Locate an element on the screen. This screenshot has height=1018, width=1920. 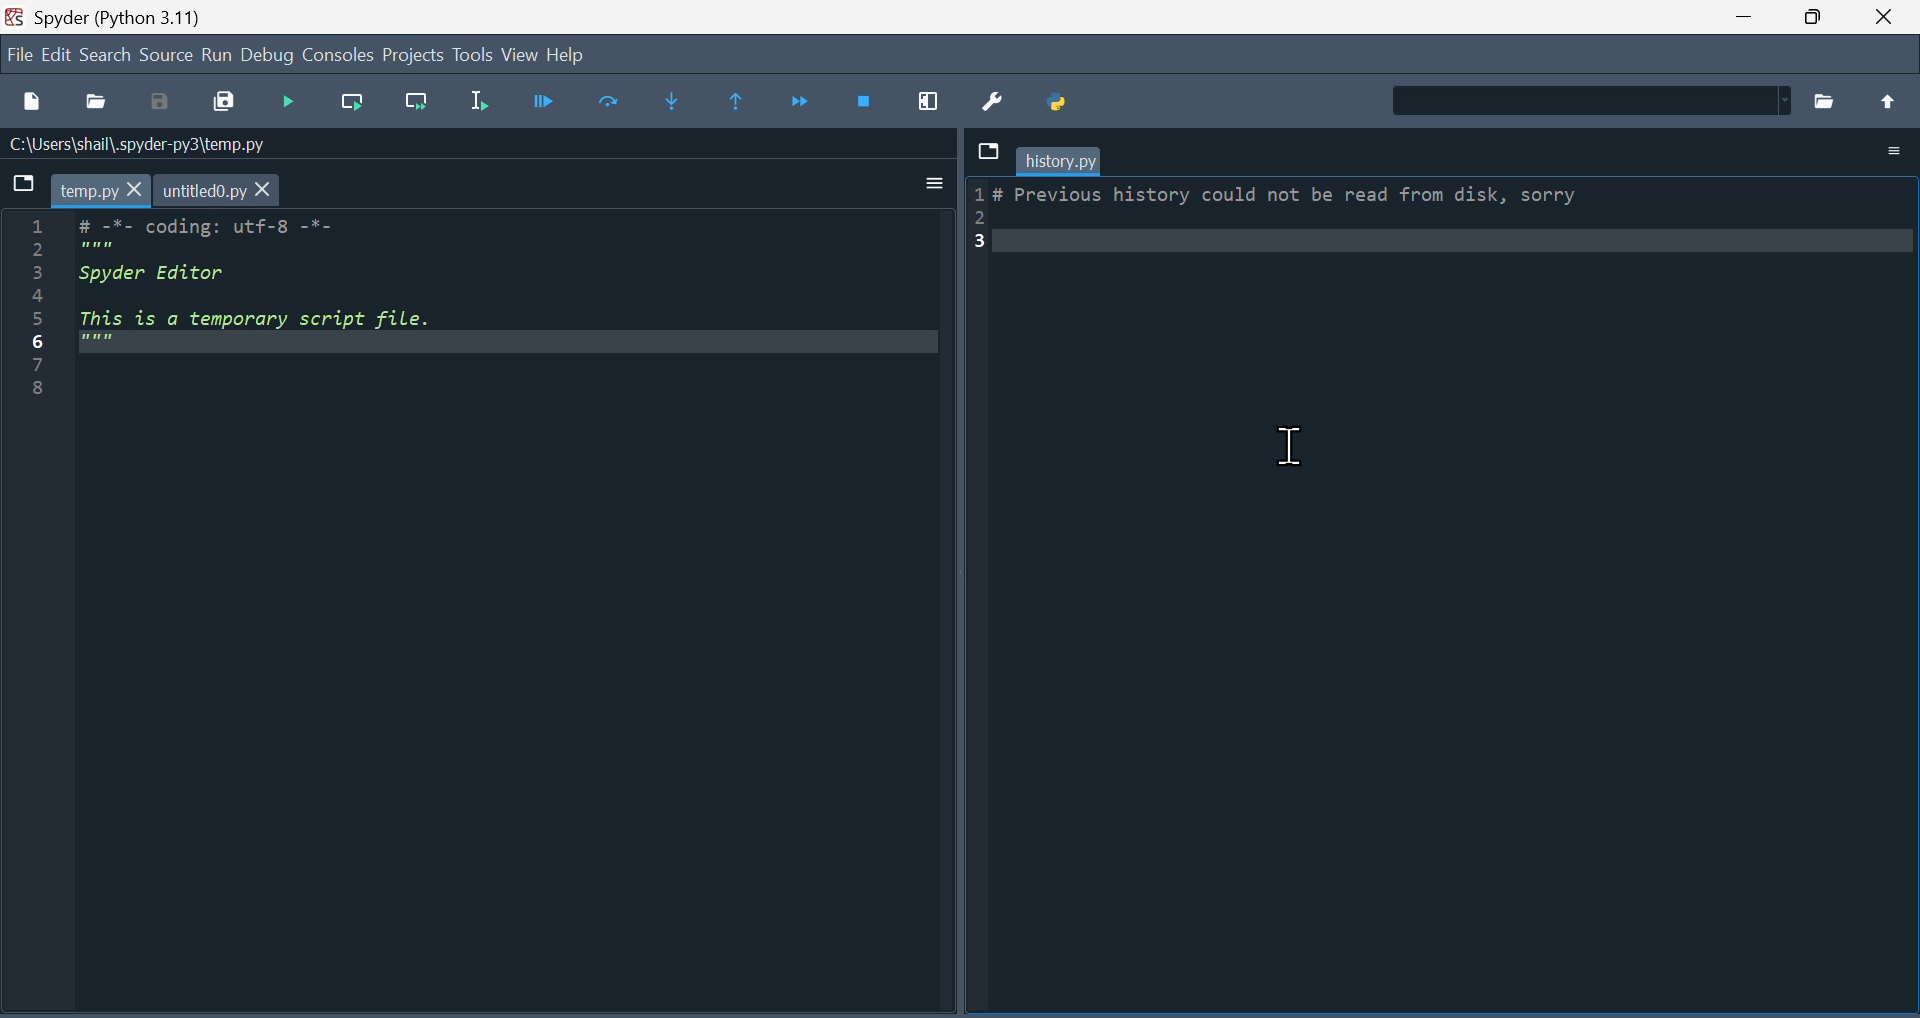
Stop debugging is located at coordinates (871, 97).